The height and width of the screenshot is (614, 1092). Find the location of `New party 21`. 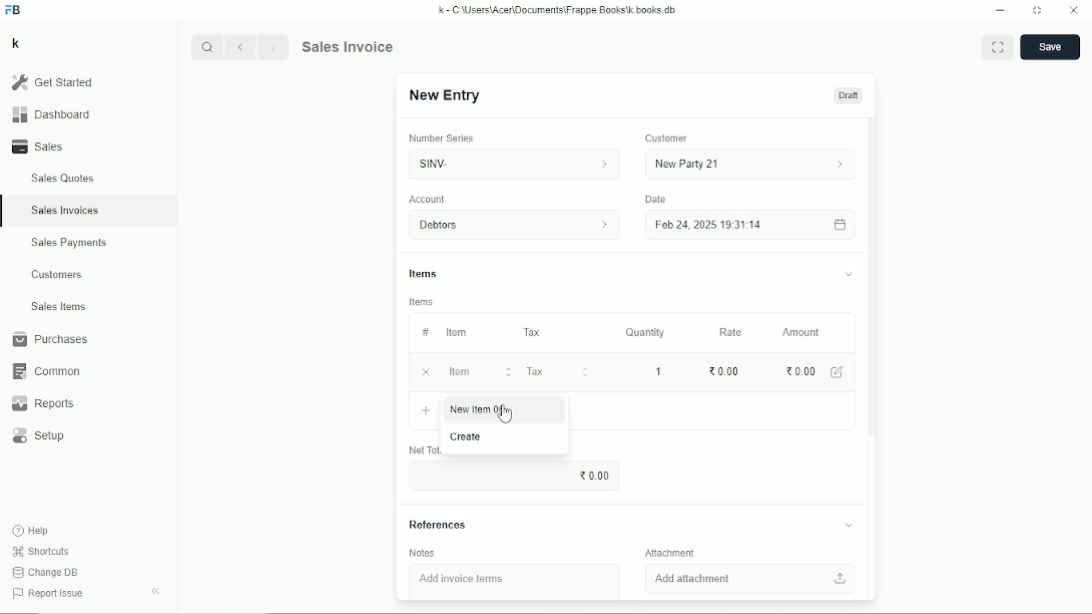

New party 21 is located at coordinates (752, 164).